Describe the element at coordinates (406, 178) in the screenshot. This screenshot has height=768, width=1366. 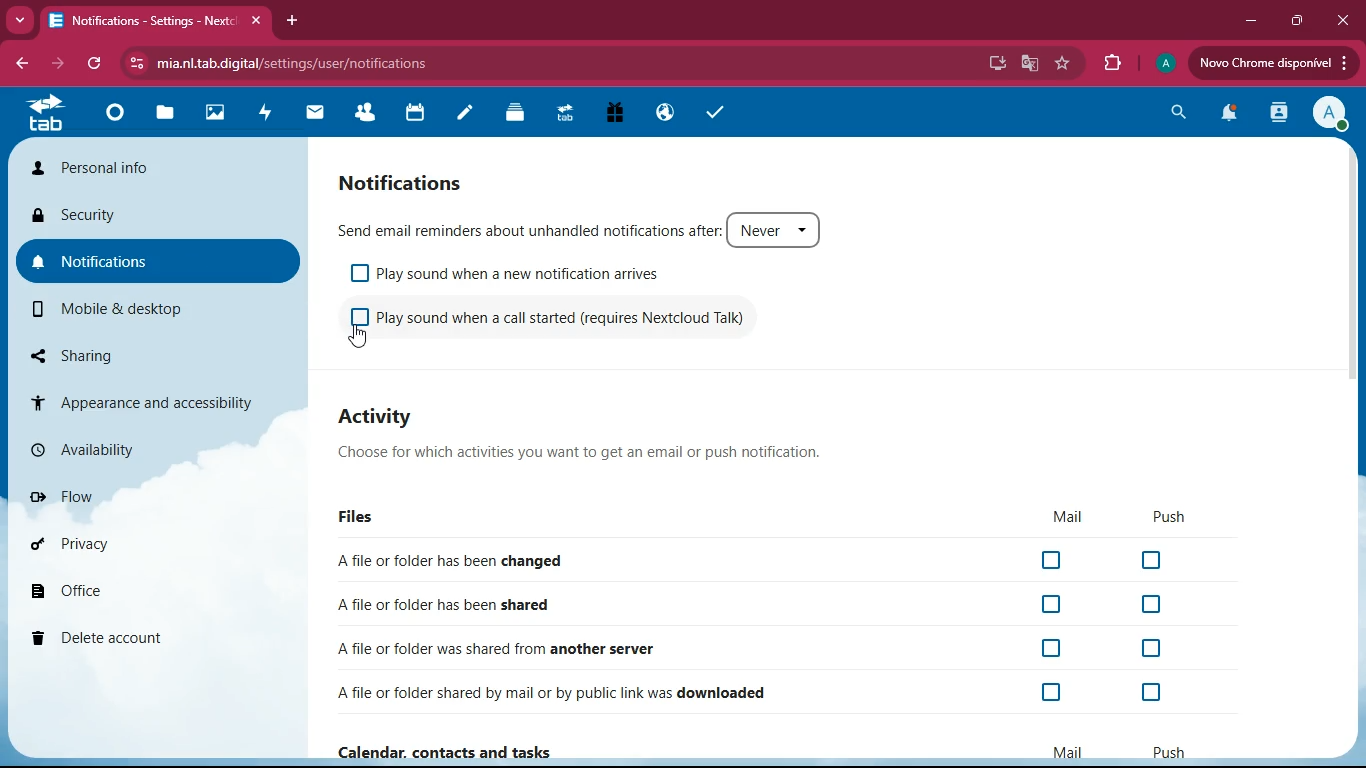
I see `notification` at that location.